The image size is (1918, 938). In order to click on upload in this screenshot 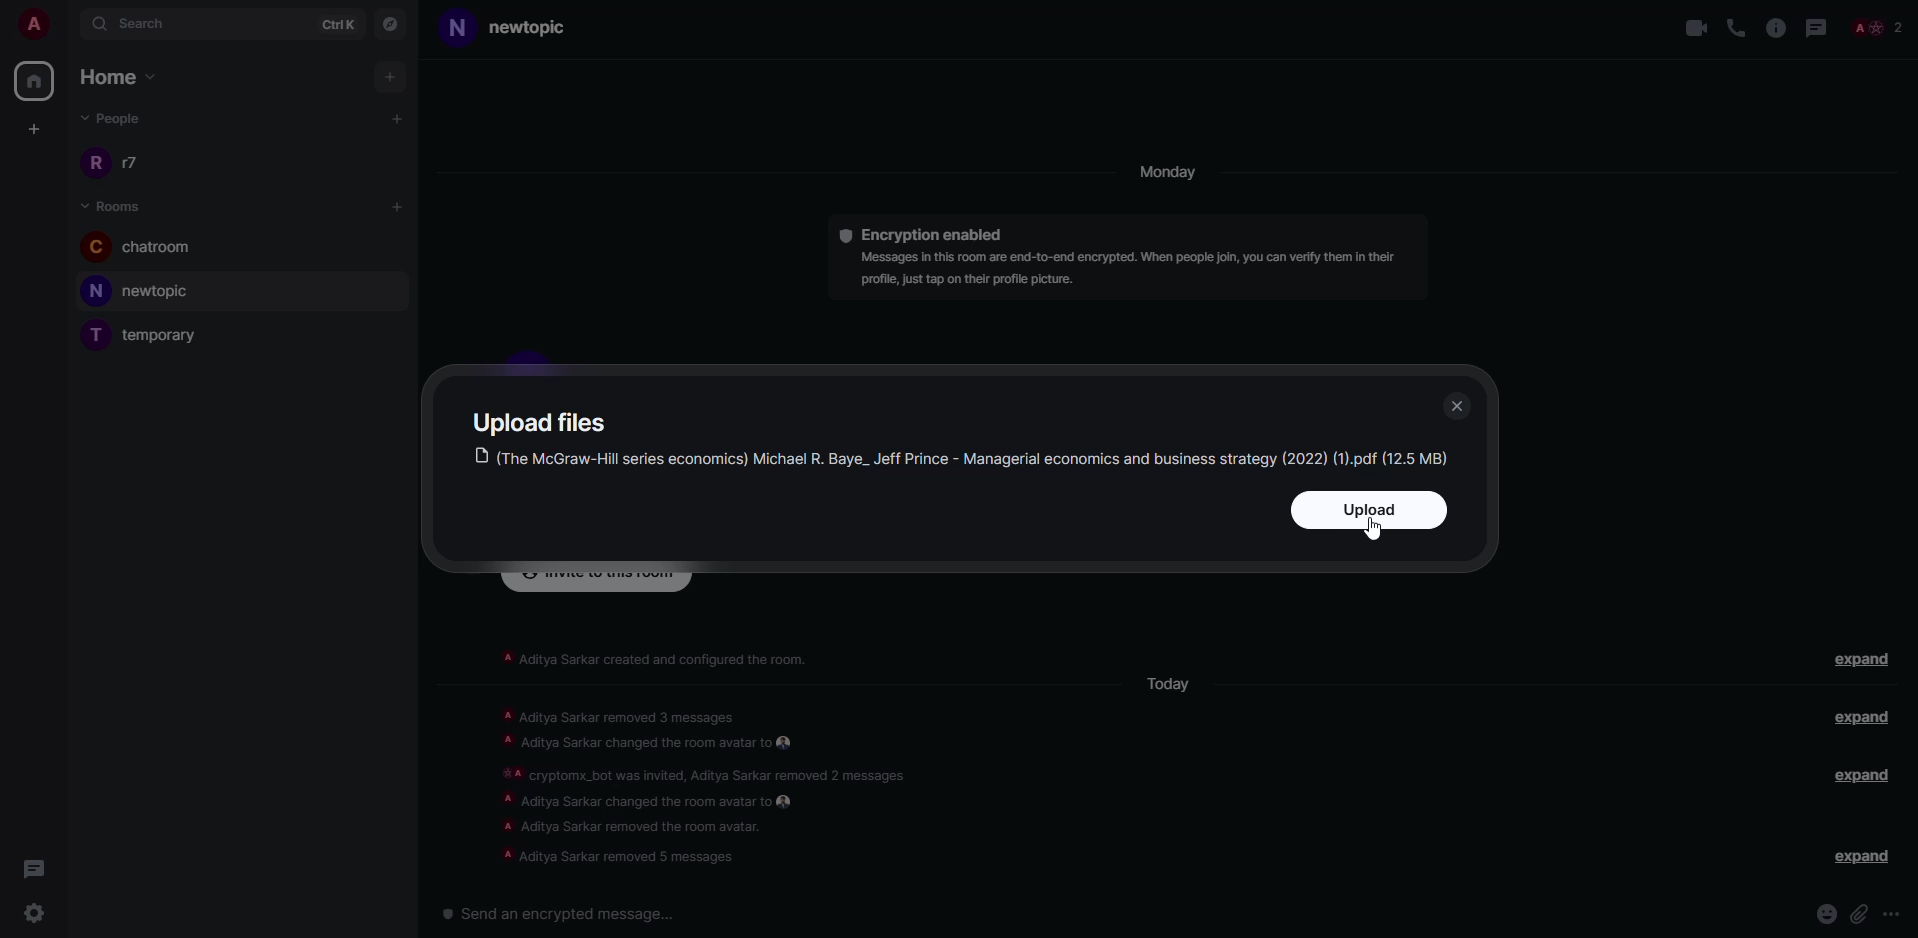, I will do `click(1366, 509)`.